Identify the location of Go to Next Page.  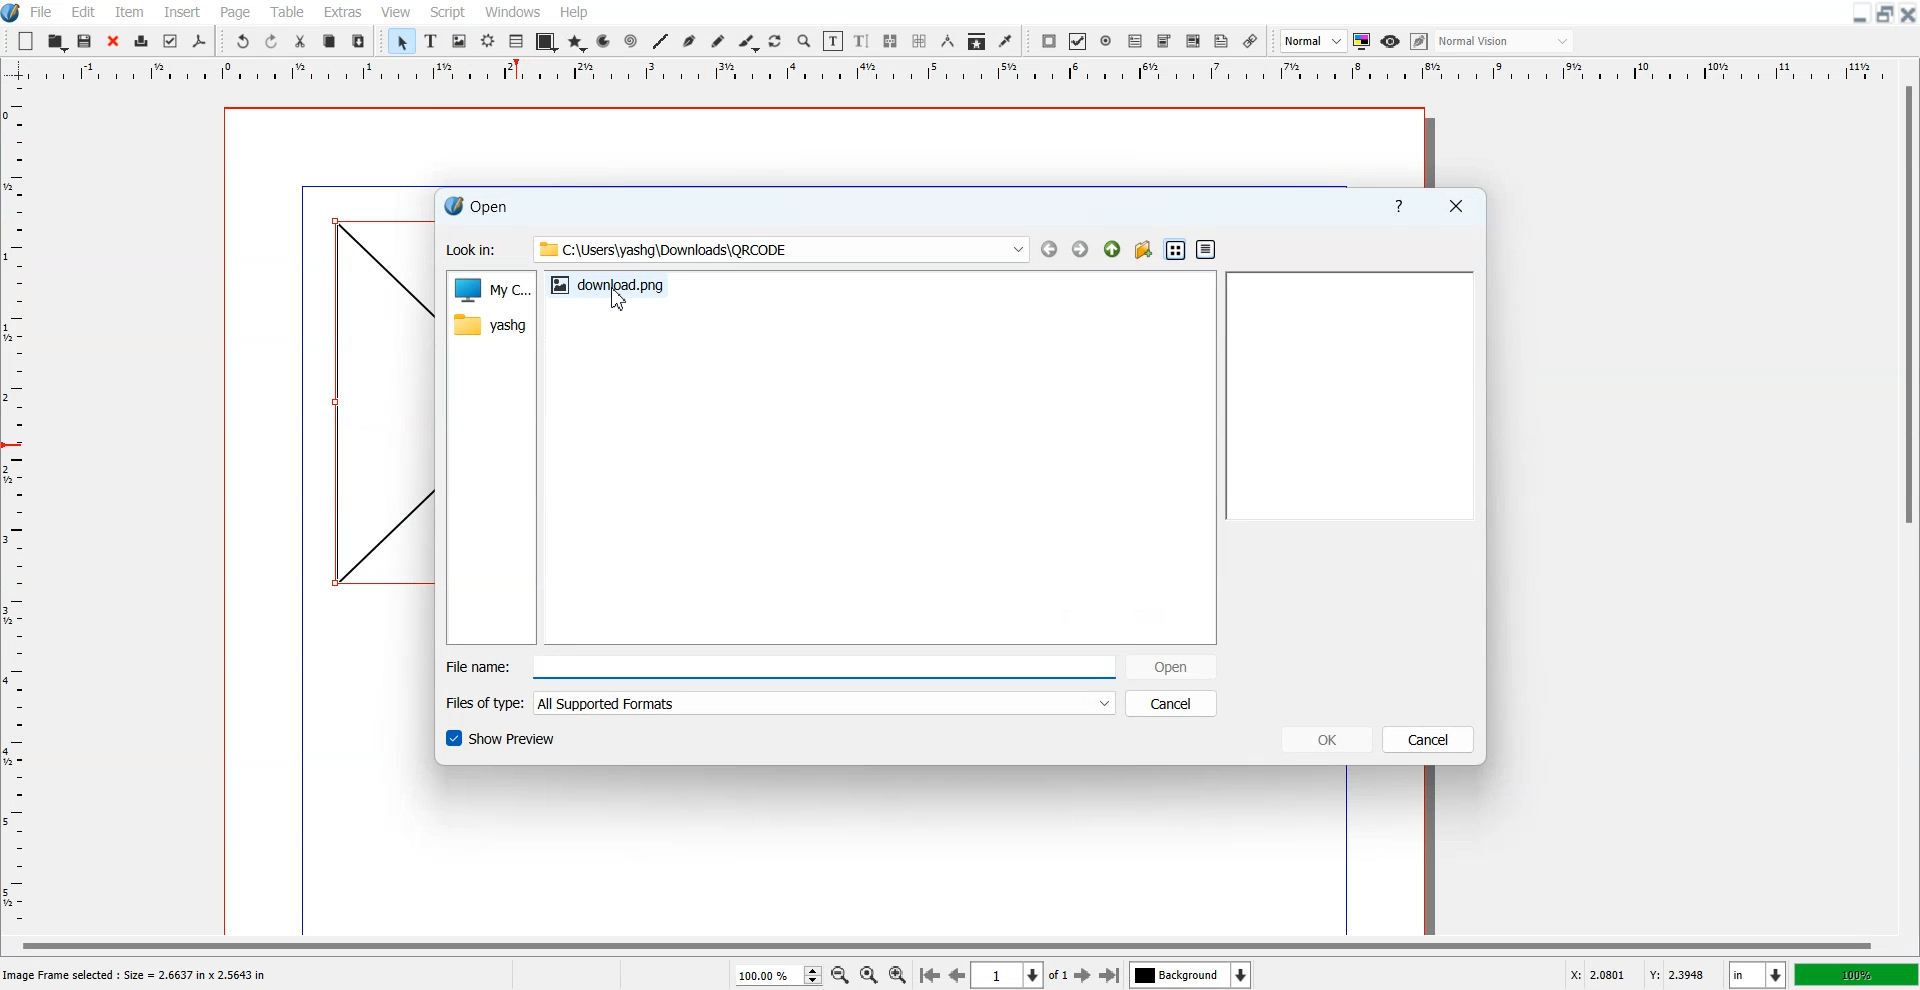
(1085, 976).